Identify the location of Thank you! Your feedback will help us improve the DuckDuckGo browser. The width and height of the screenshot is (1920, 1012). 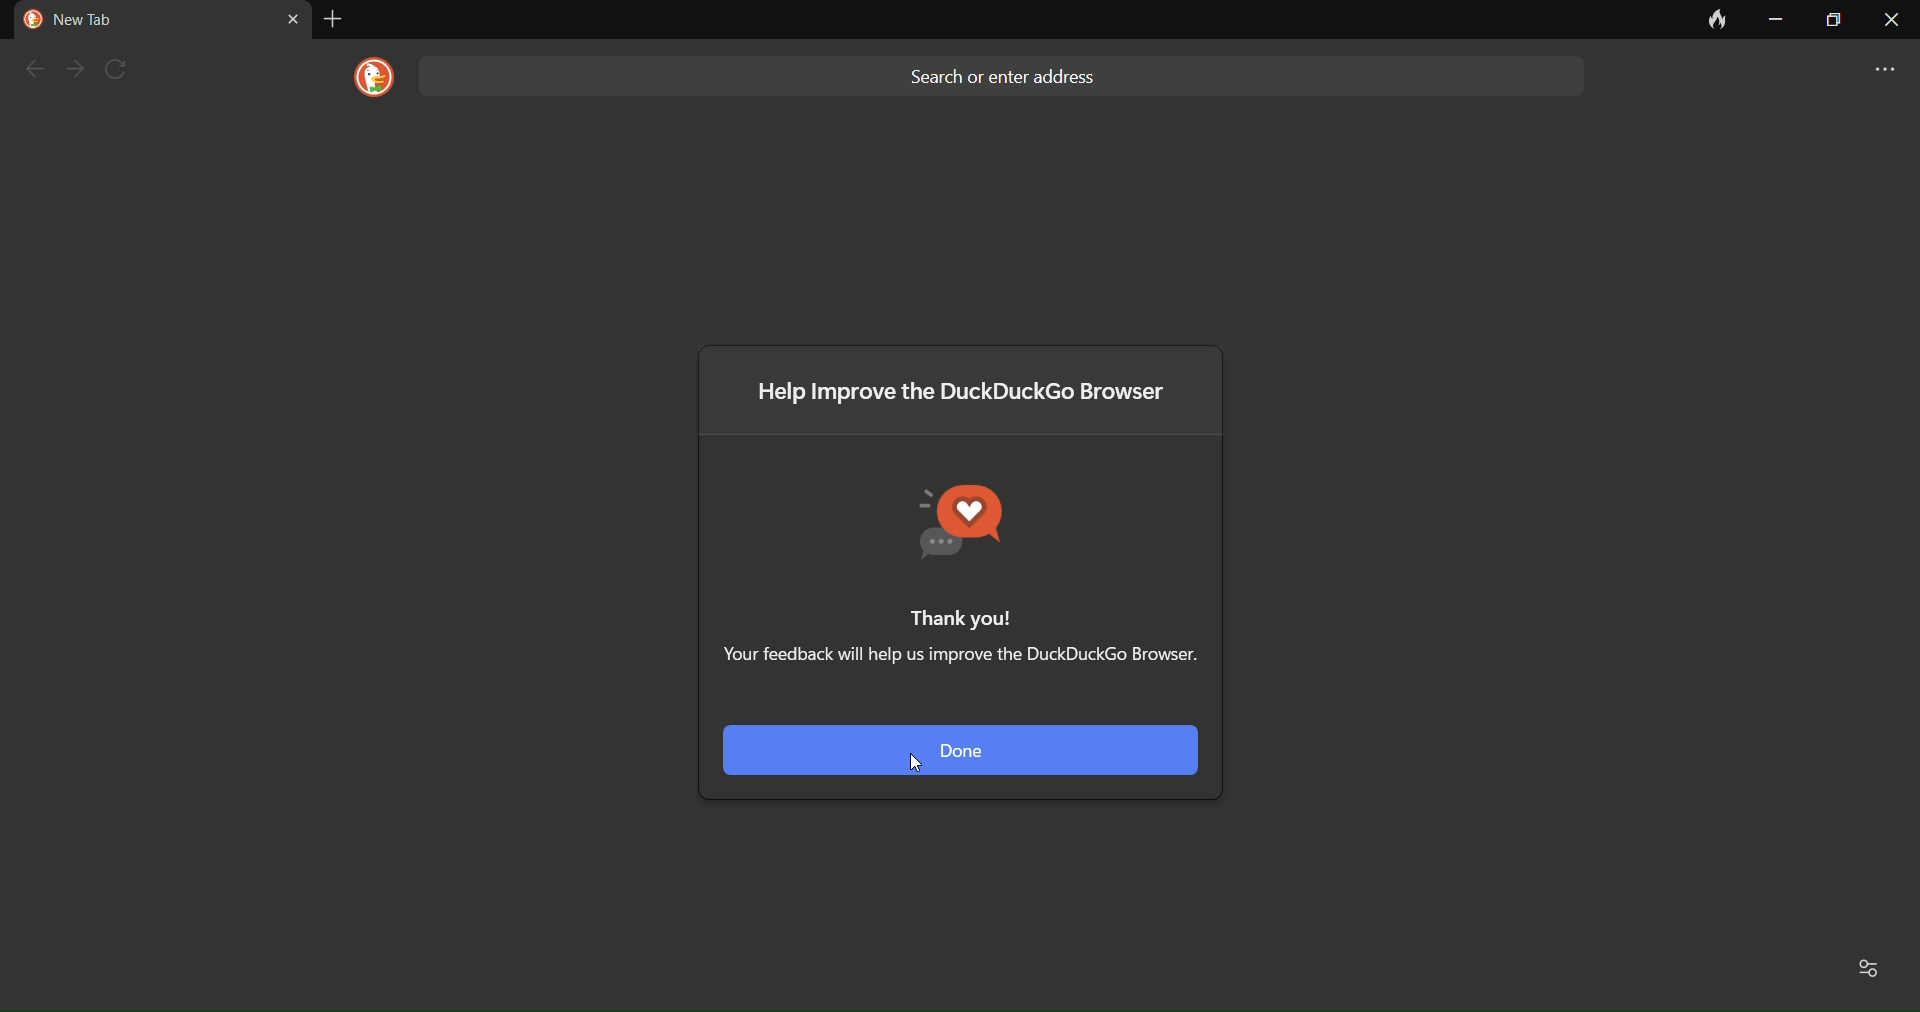
(954, 575).